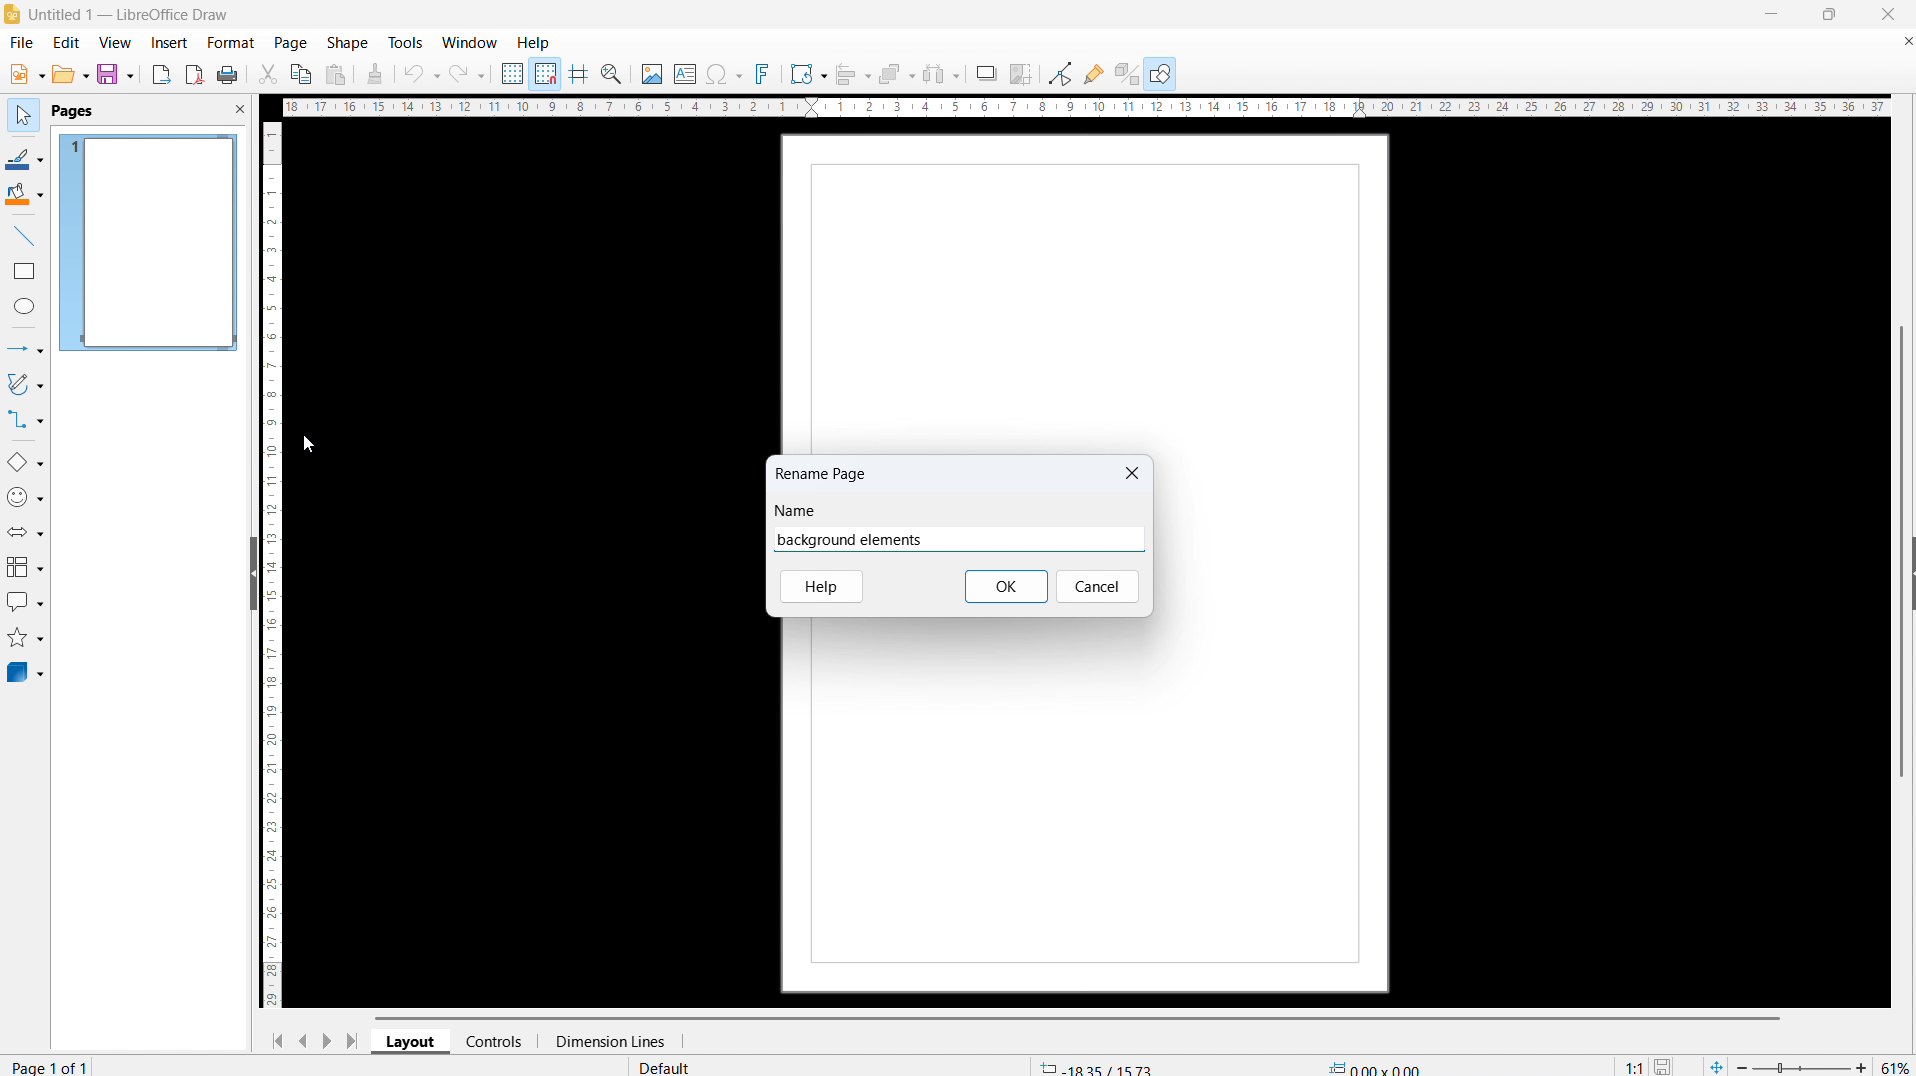  Describe the element at coordinates (511, 73) in the screenshot. I see `display grid` at that location.